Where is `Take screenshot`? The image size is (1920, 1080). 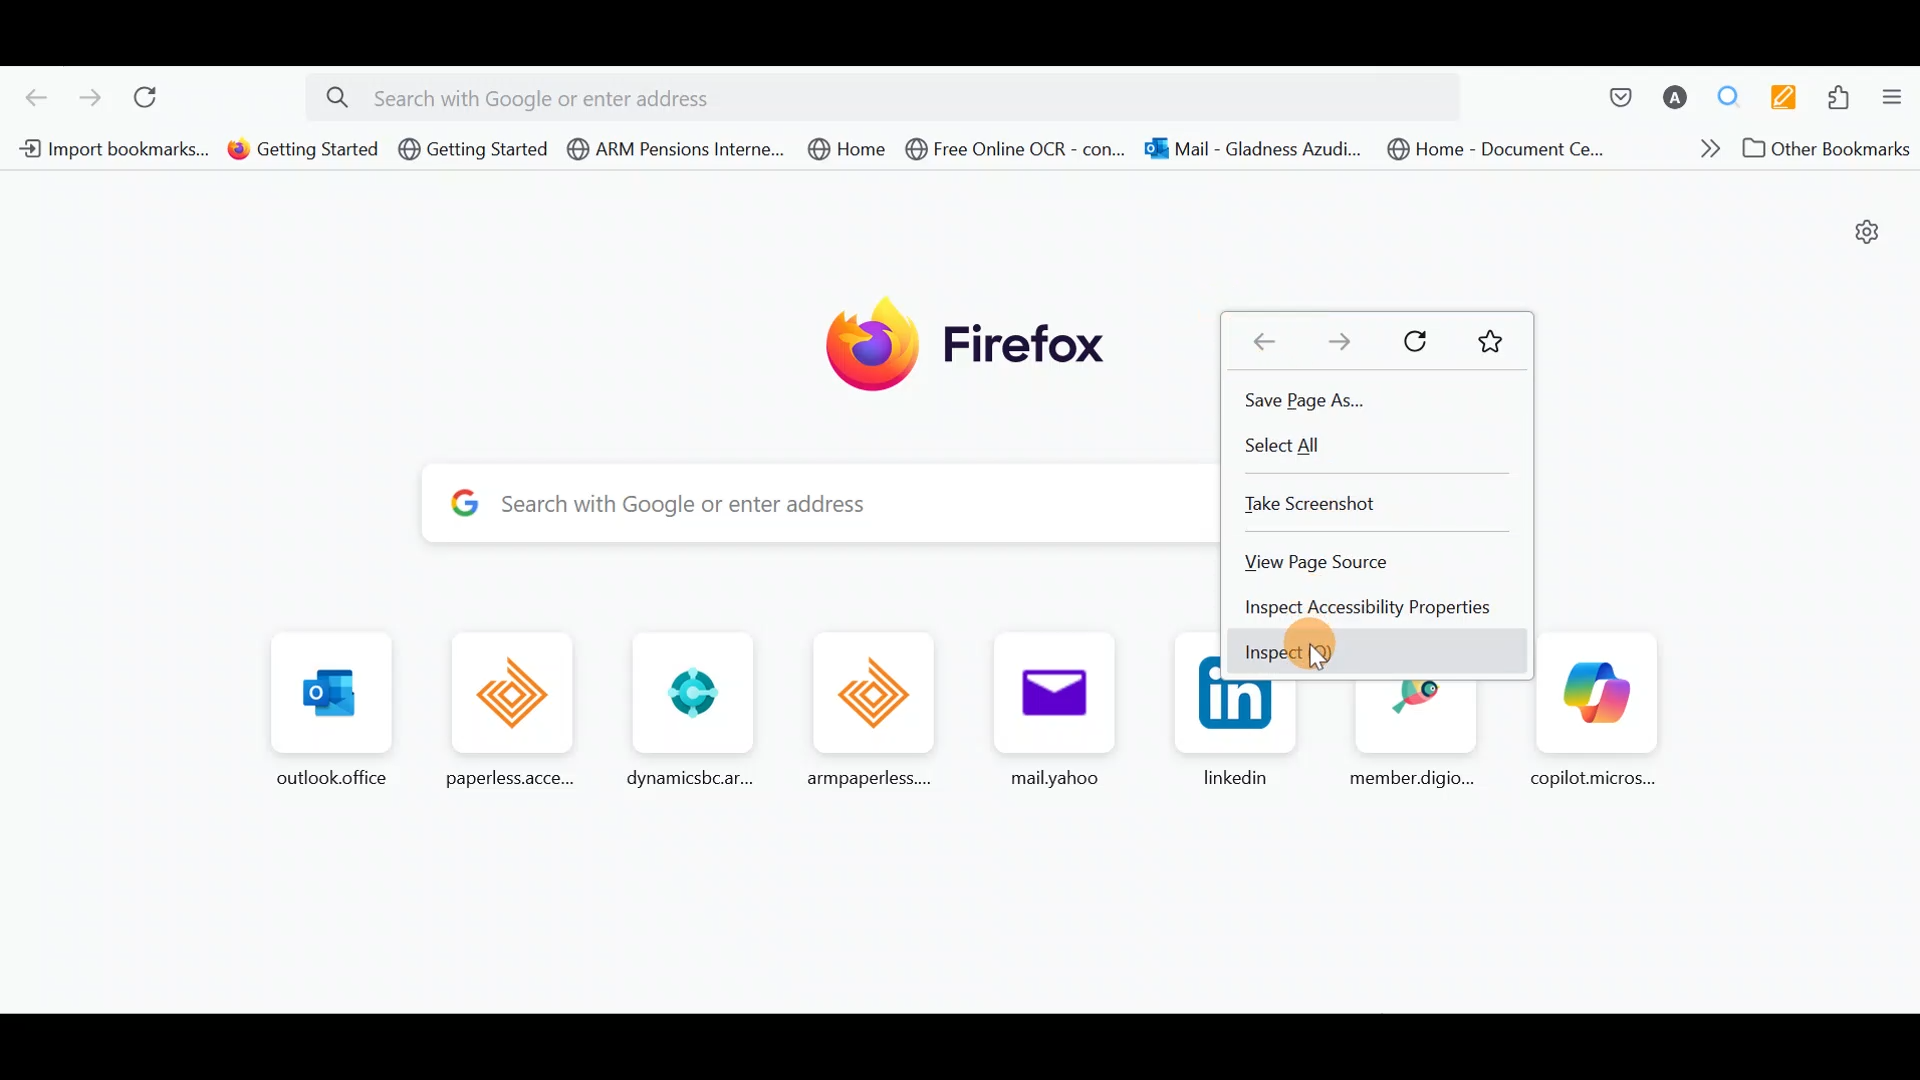 Take screenshot is located at coordinates (1312, 501).